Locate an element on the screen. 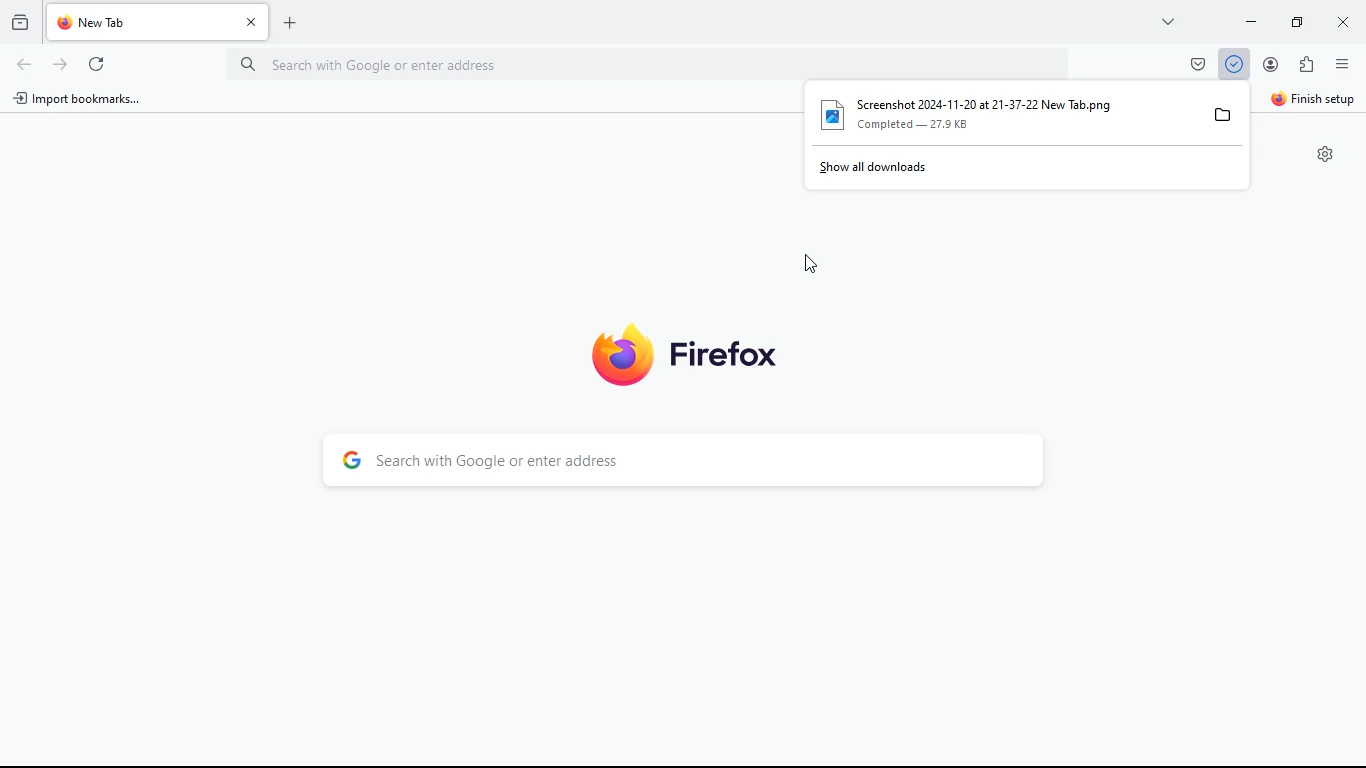 This screenshot has width=1366, height=768. pocket is located at coordinates (1197, 64).